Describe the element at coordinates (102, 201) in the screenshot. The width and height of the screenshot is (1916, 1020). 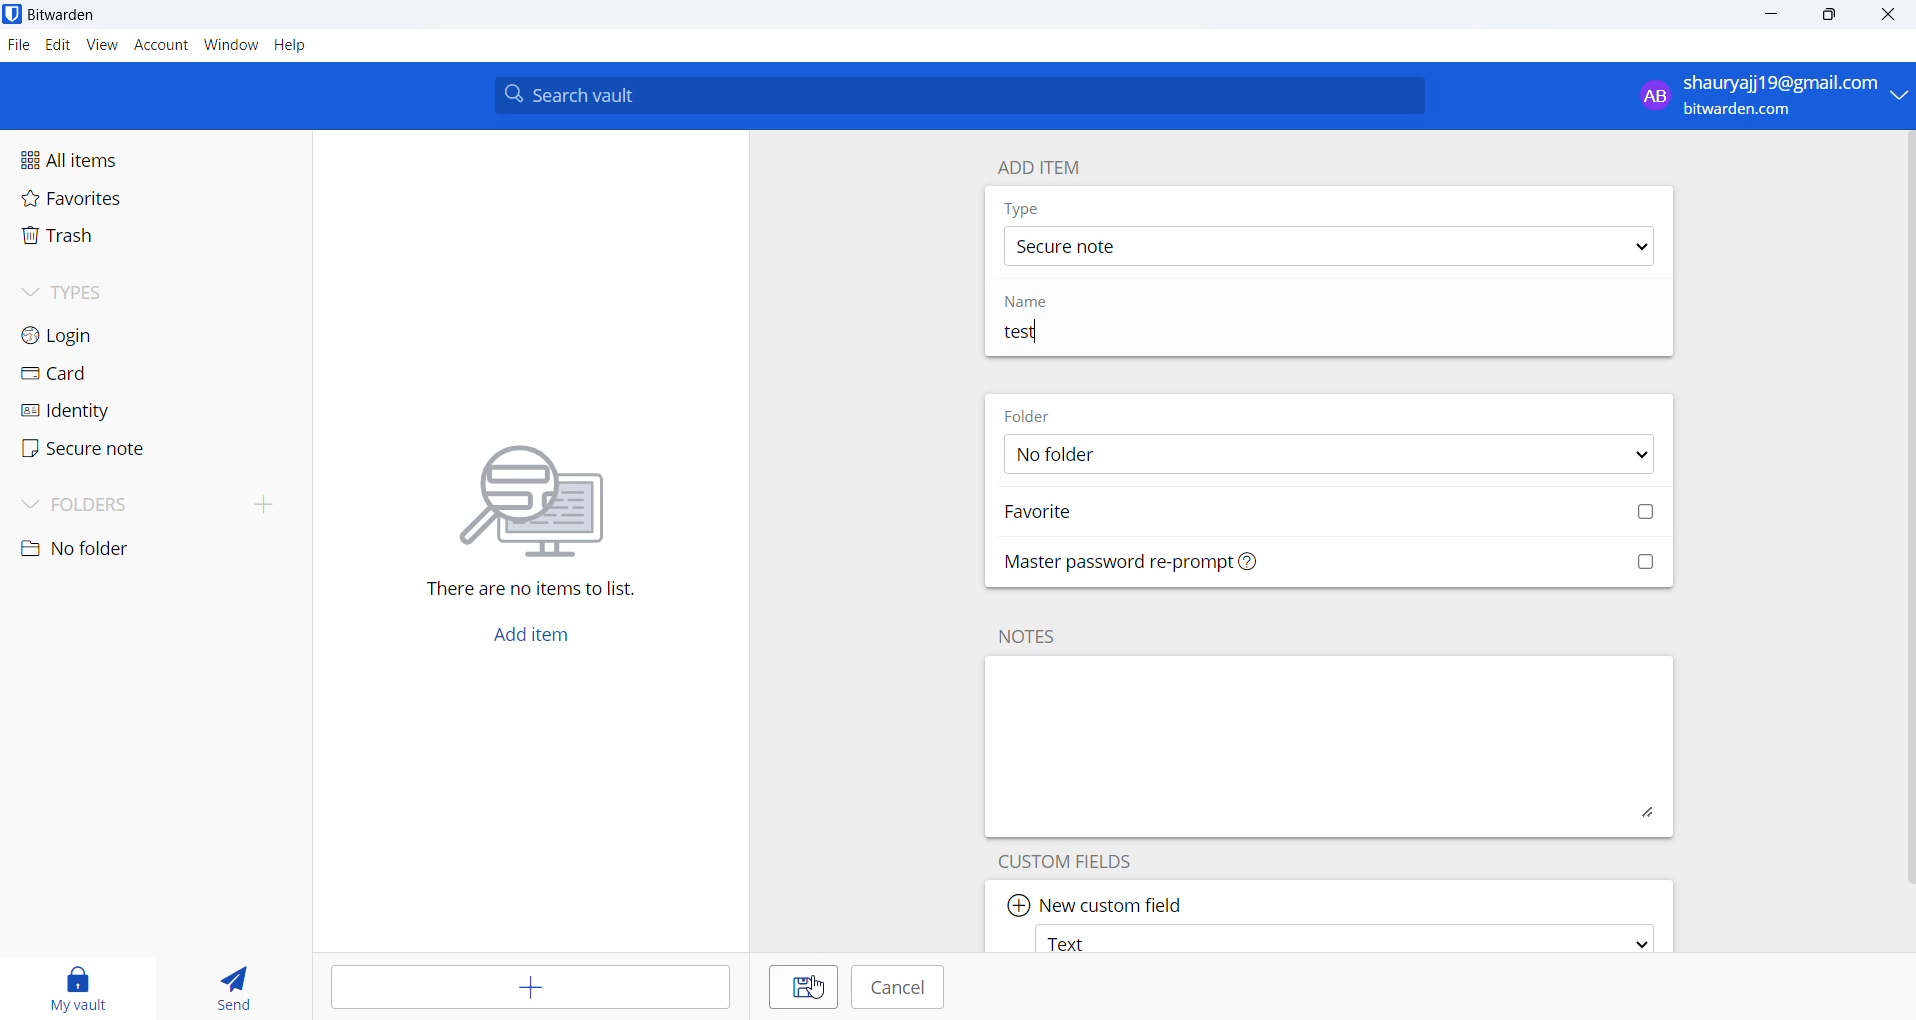
I see `favorites` at that location.